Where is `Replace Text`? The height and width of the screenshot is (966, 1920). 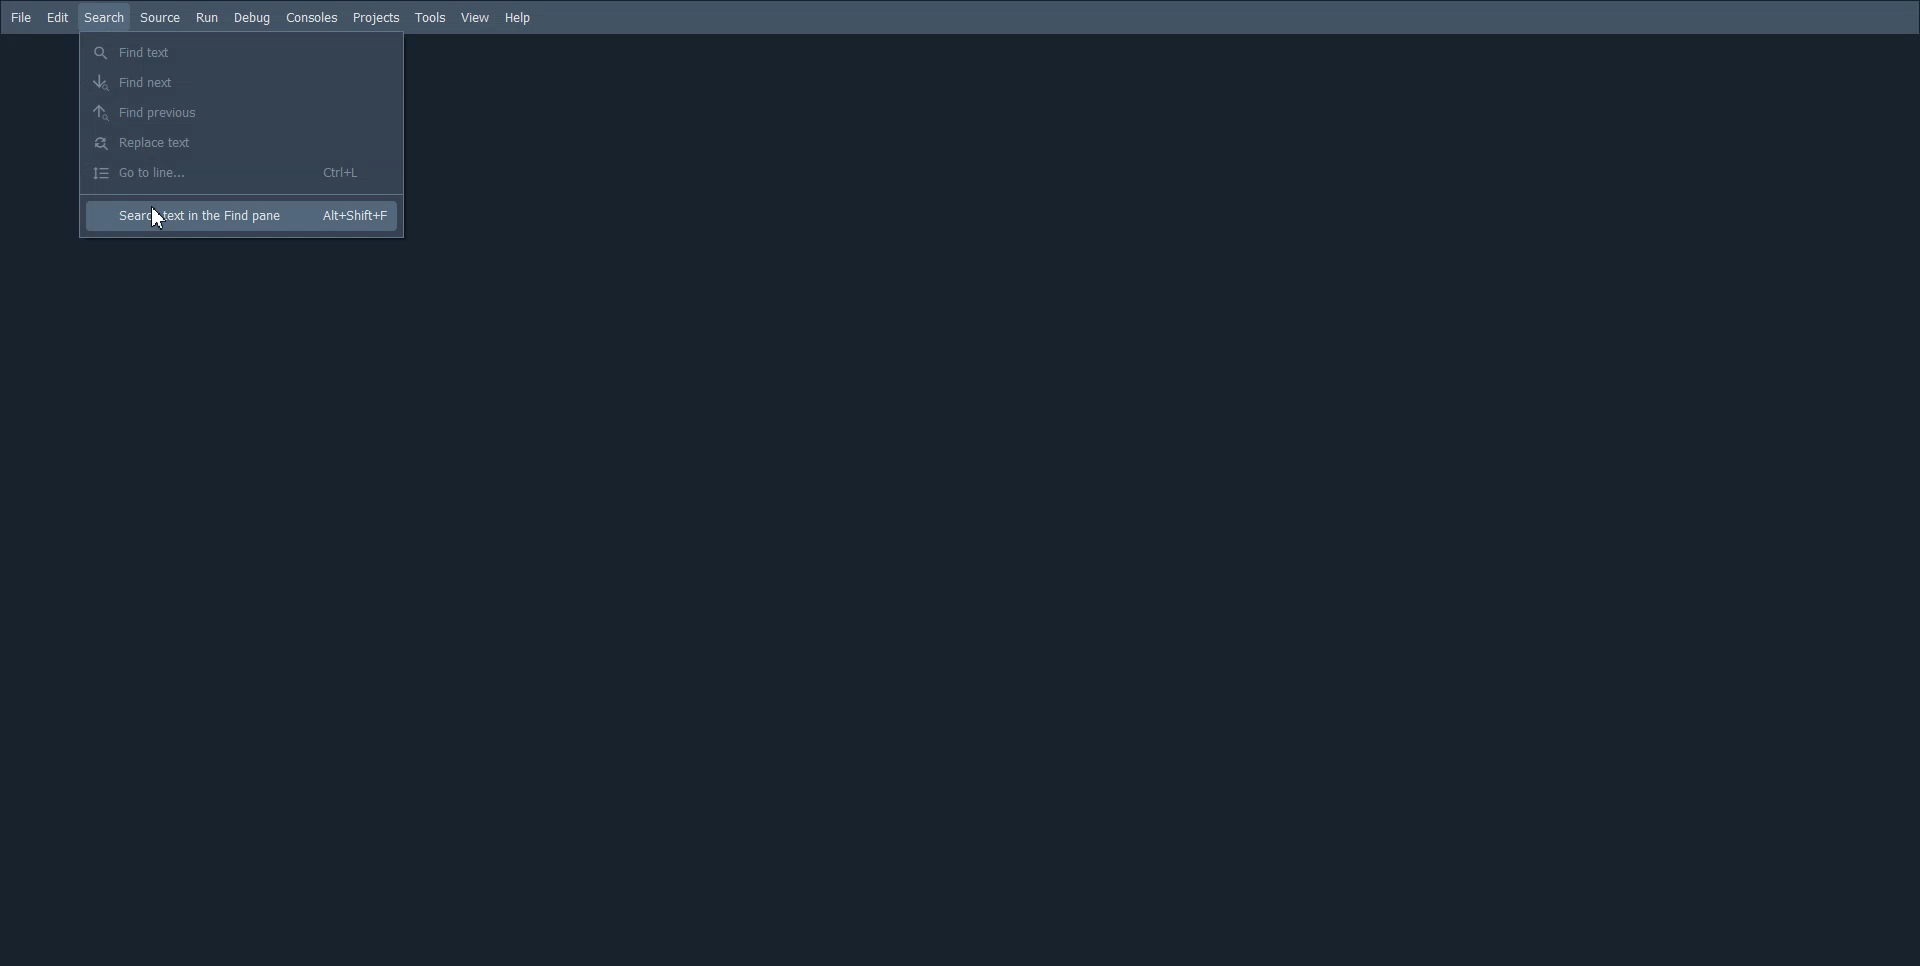
Replace Text is located at coordinates (231, 142).